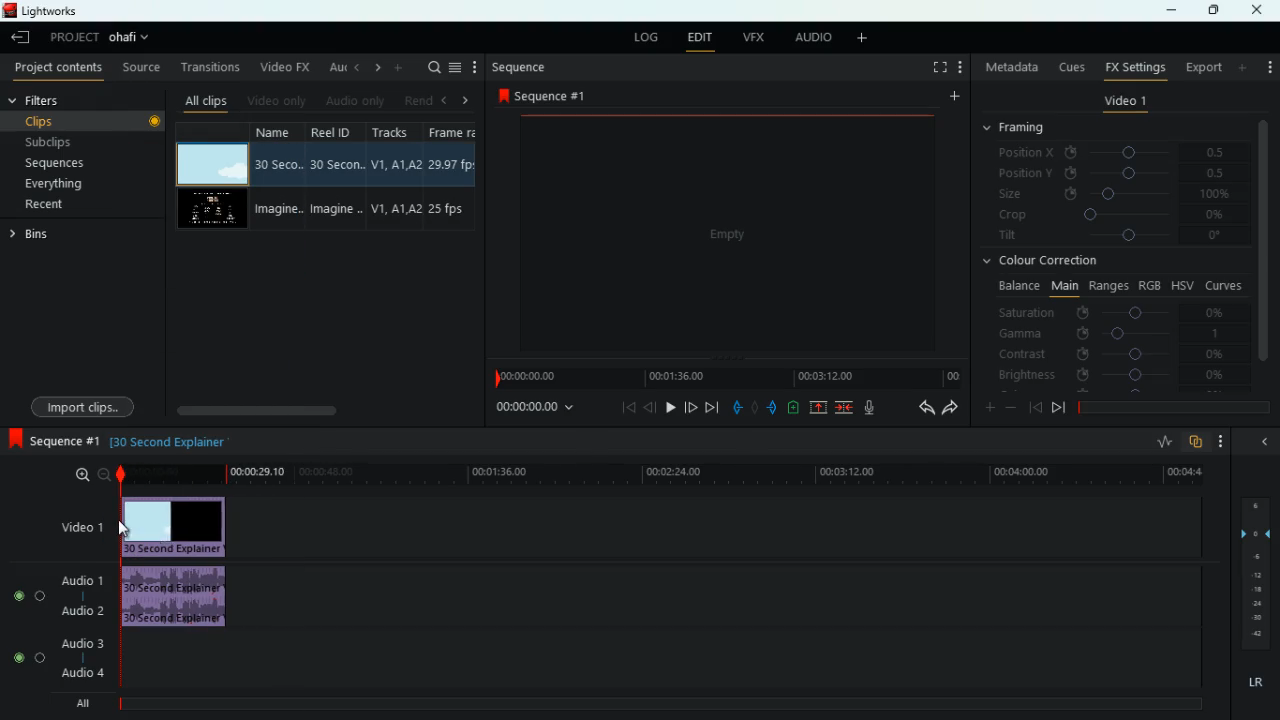 The width and height of the screenshot is (1280, 720). Describe the element at coordinates (141, 67) in the screenshot. I see `source` at that location.